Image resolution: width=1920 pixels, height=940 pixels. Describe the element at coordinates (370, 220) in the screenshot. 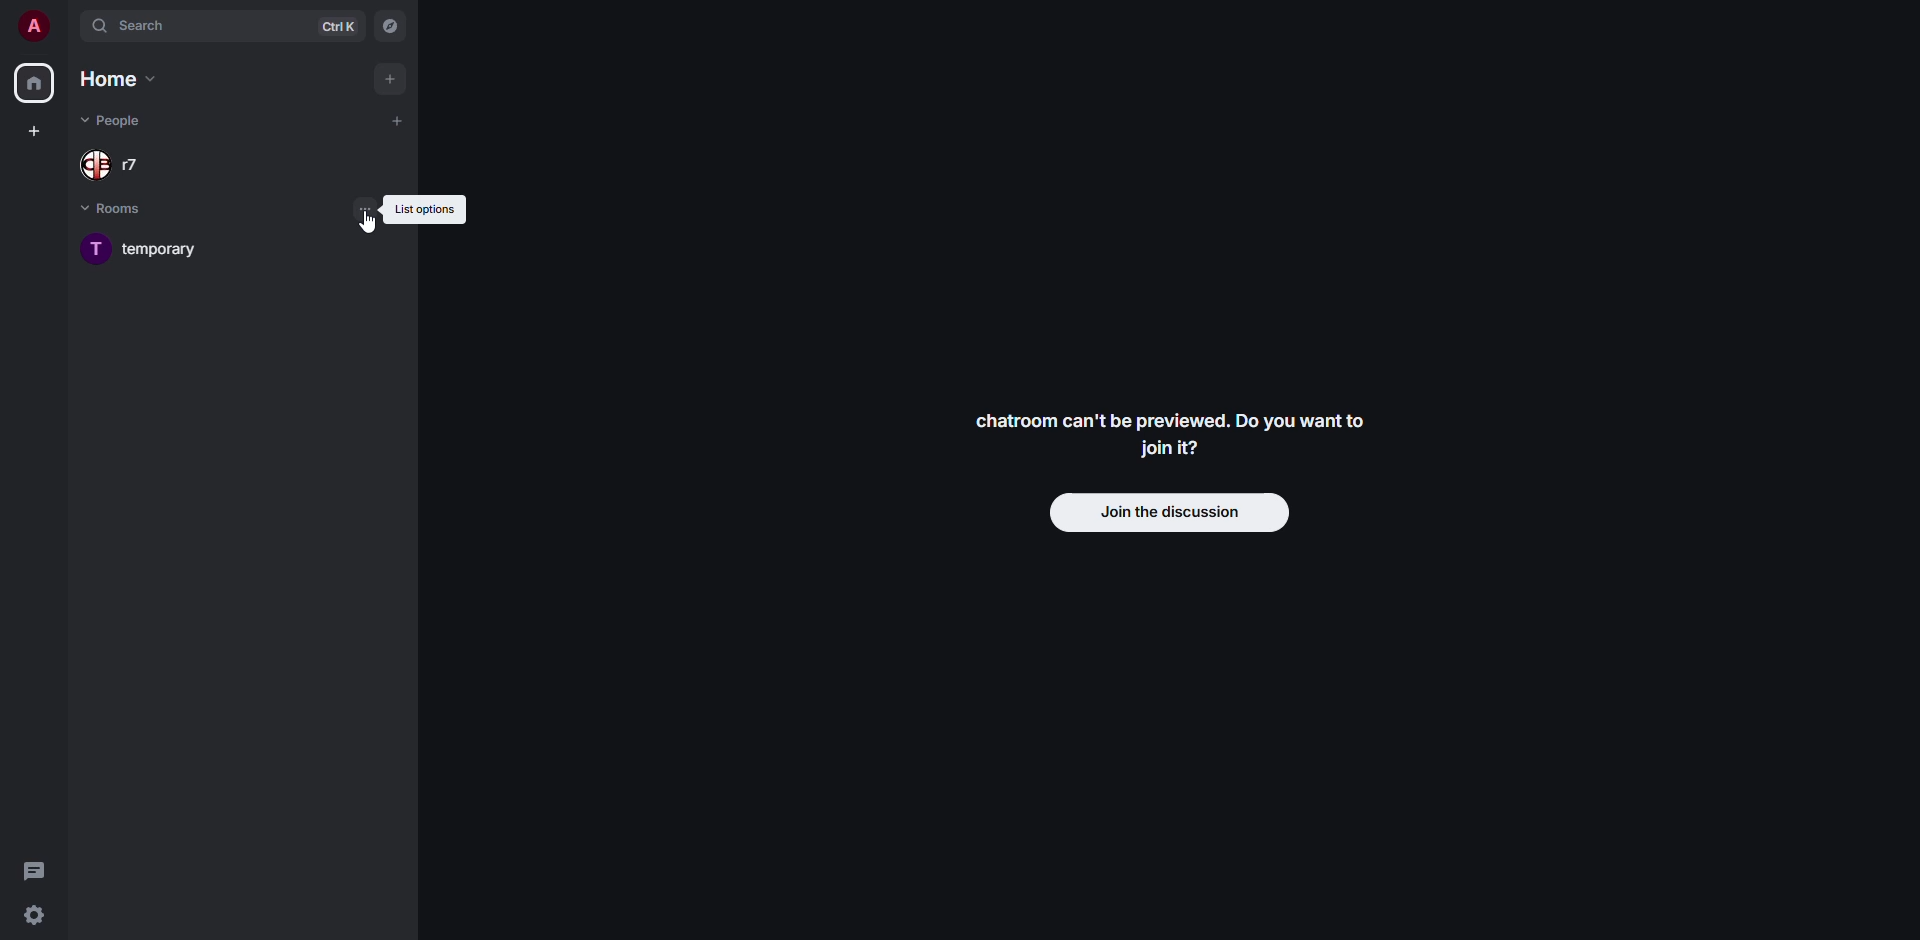

I see `cursor` at that location.